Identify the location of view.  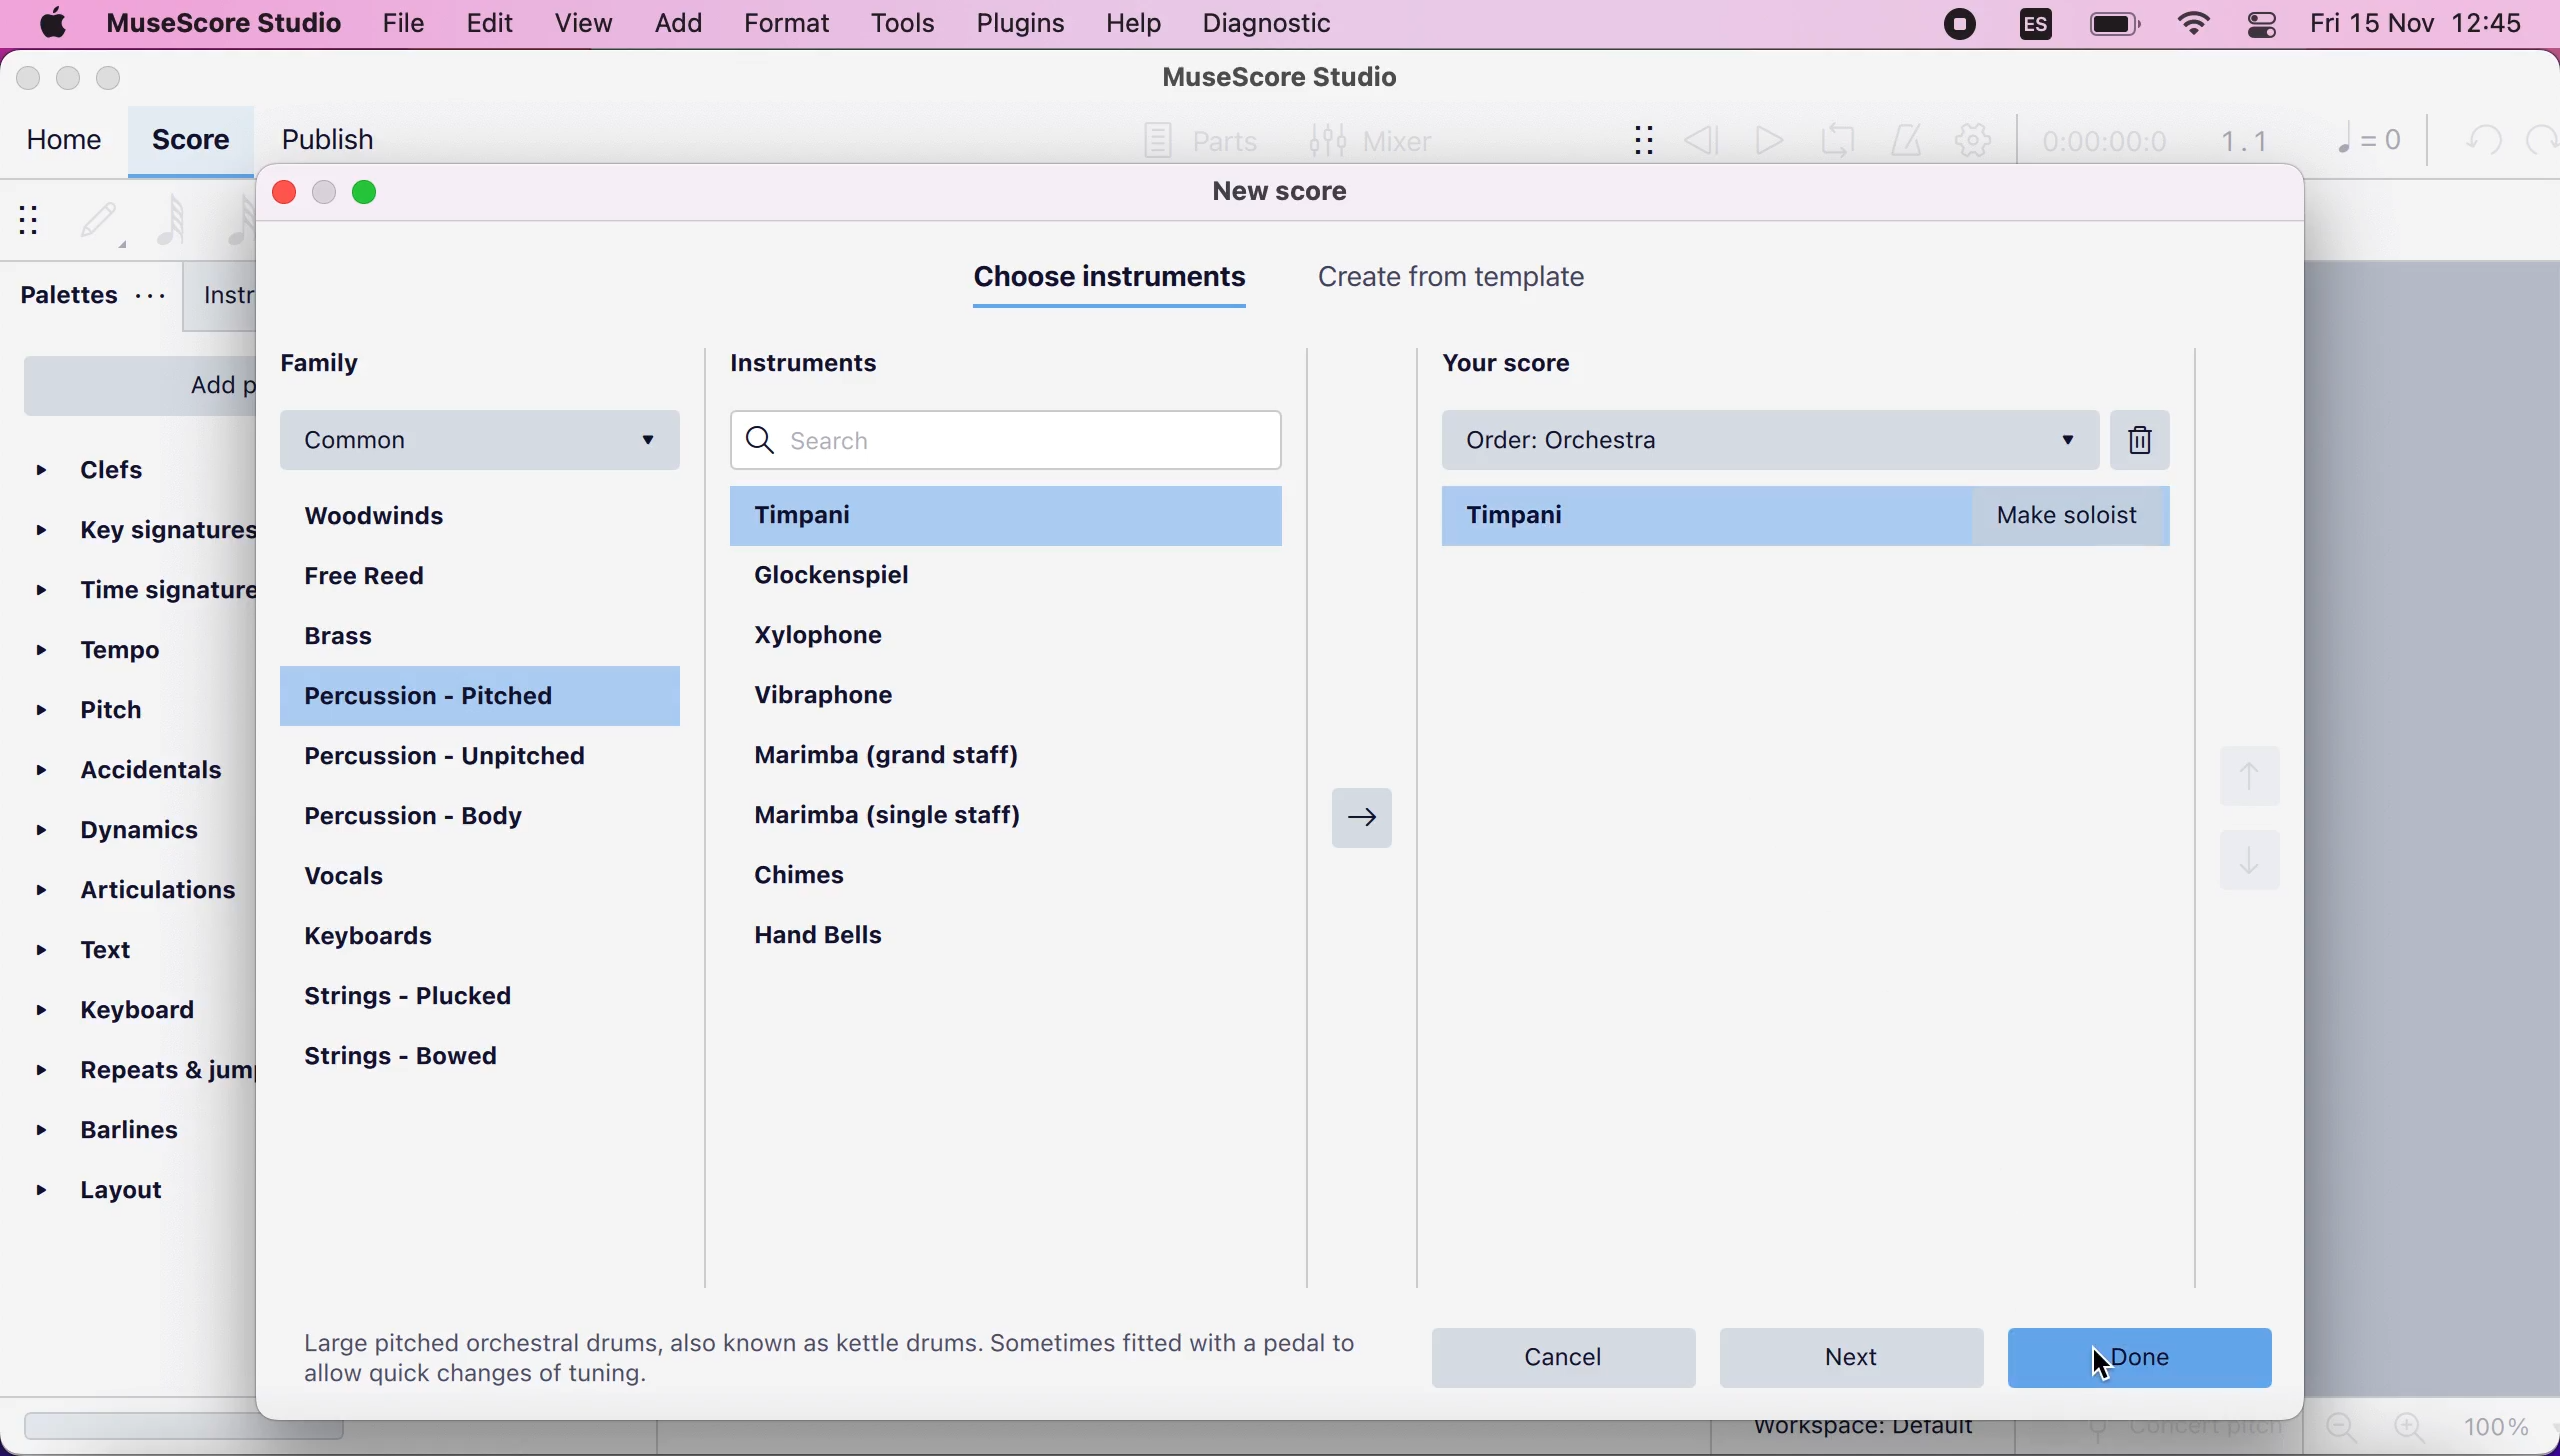
(582, 24).